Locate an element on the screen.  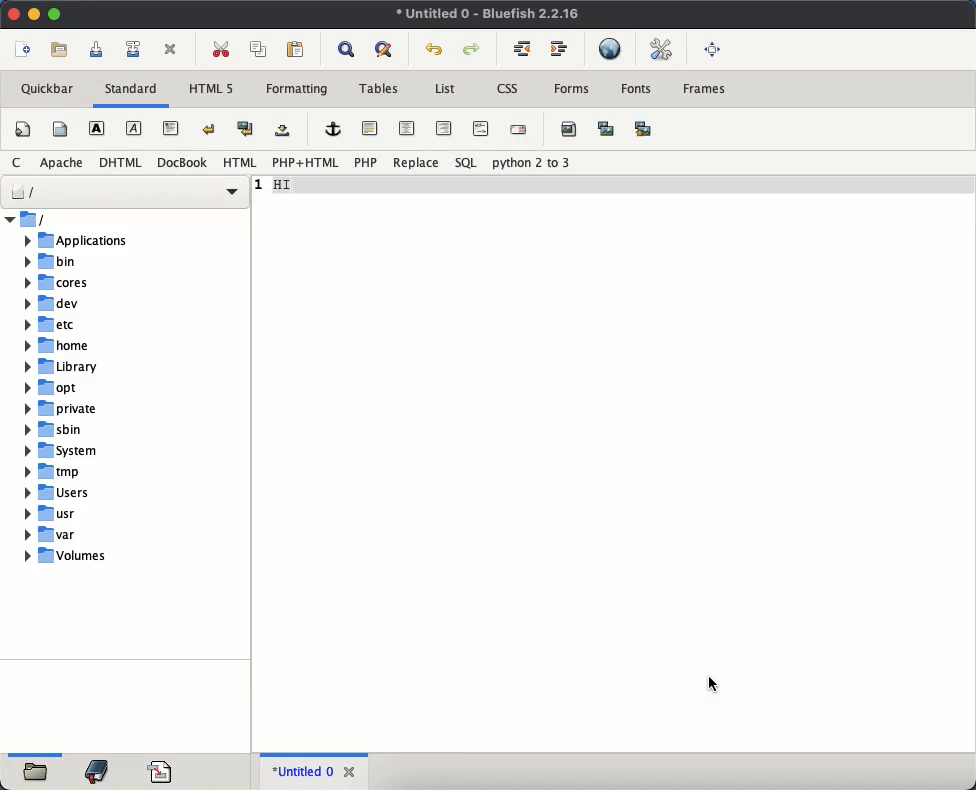
cores is located at coordinates (98, 283).